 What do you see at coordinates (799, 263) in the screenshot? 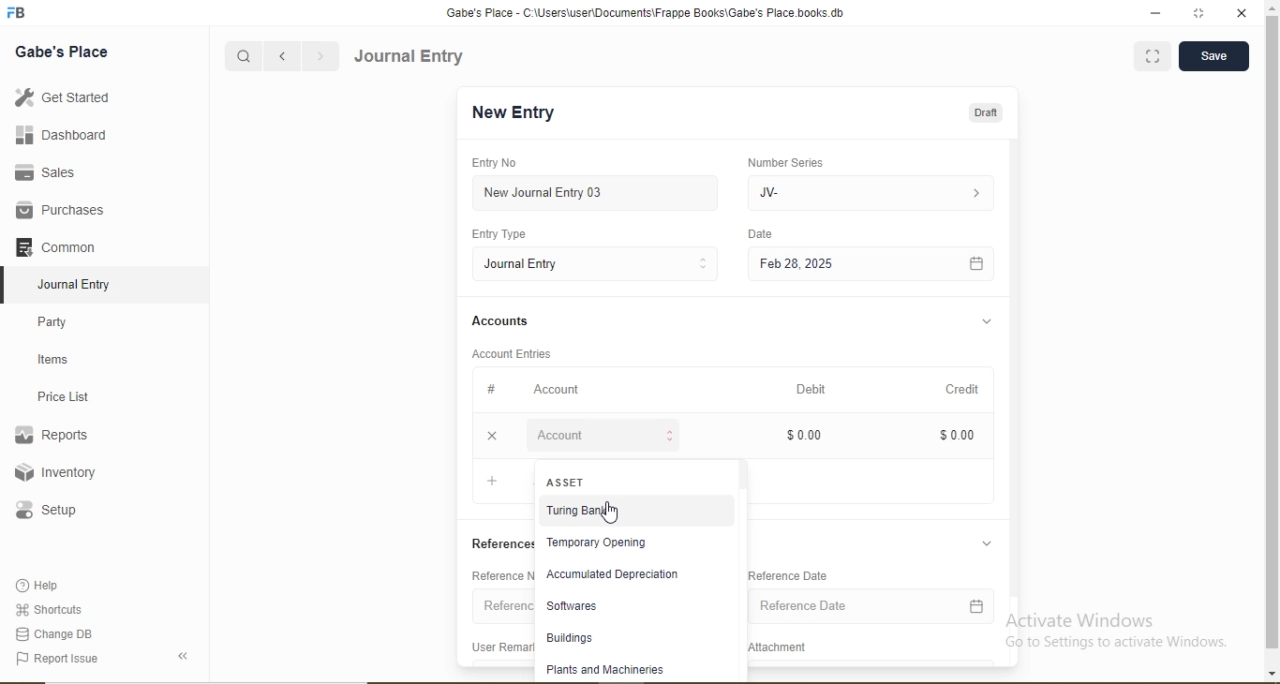
I see `Feb 28, 2025` at bounding box center [799, 263].